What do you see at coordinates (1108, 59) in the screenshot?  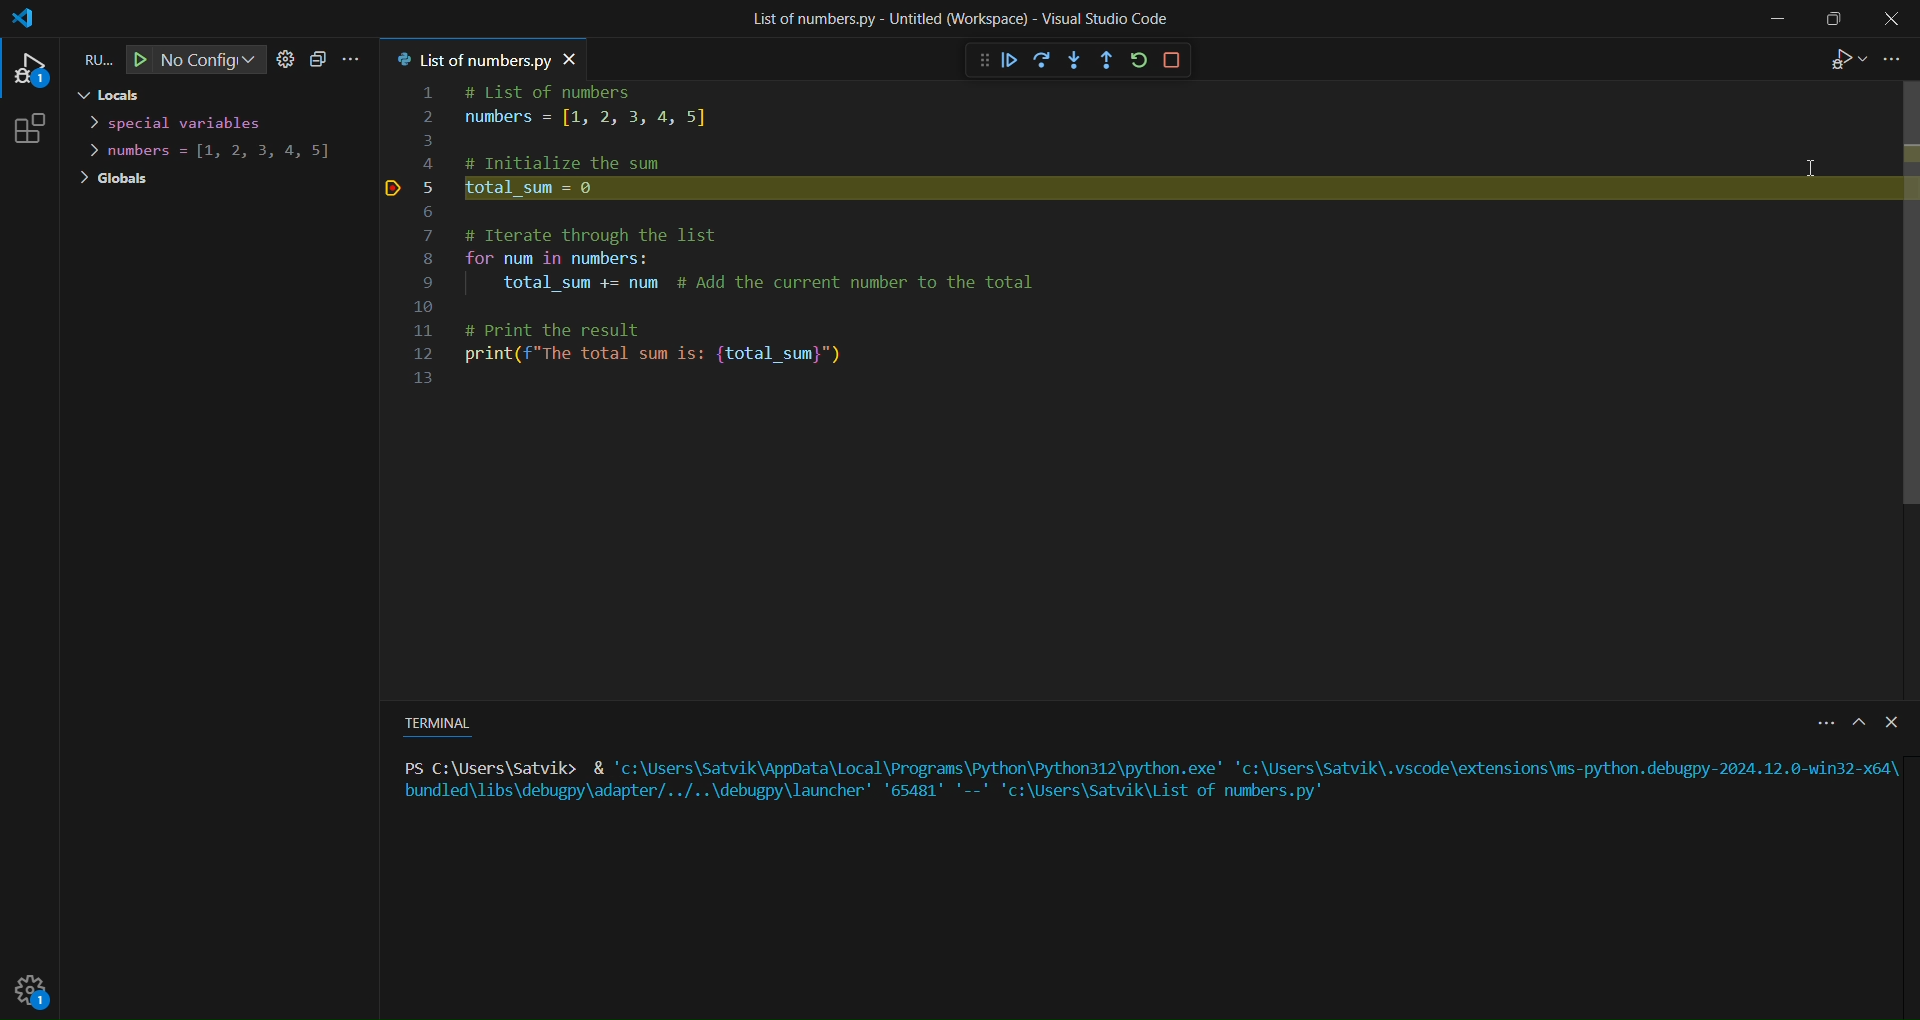 I see `step out` at bounding box center [1108, 59].